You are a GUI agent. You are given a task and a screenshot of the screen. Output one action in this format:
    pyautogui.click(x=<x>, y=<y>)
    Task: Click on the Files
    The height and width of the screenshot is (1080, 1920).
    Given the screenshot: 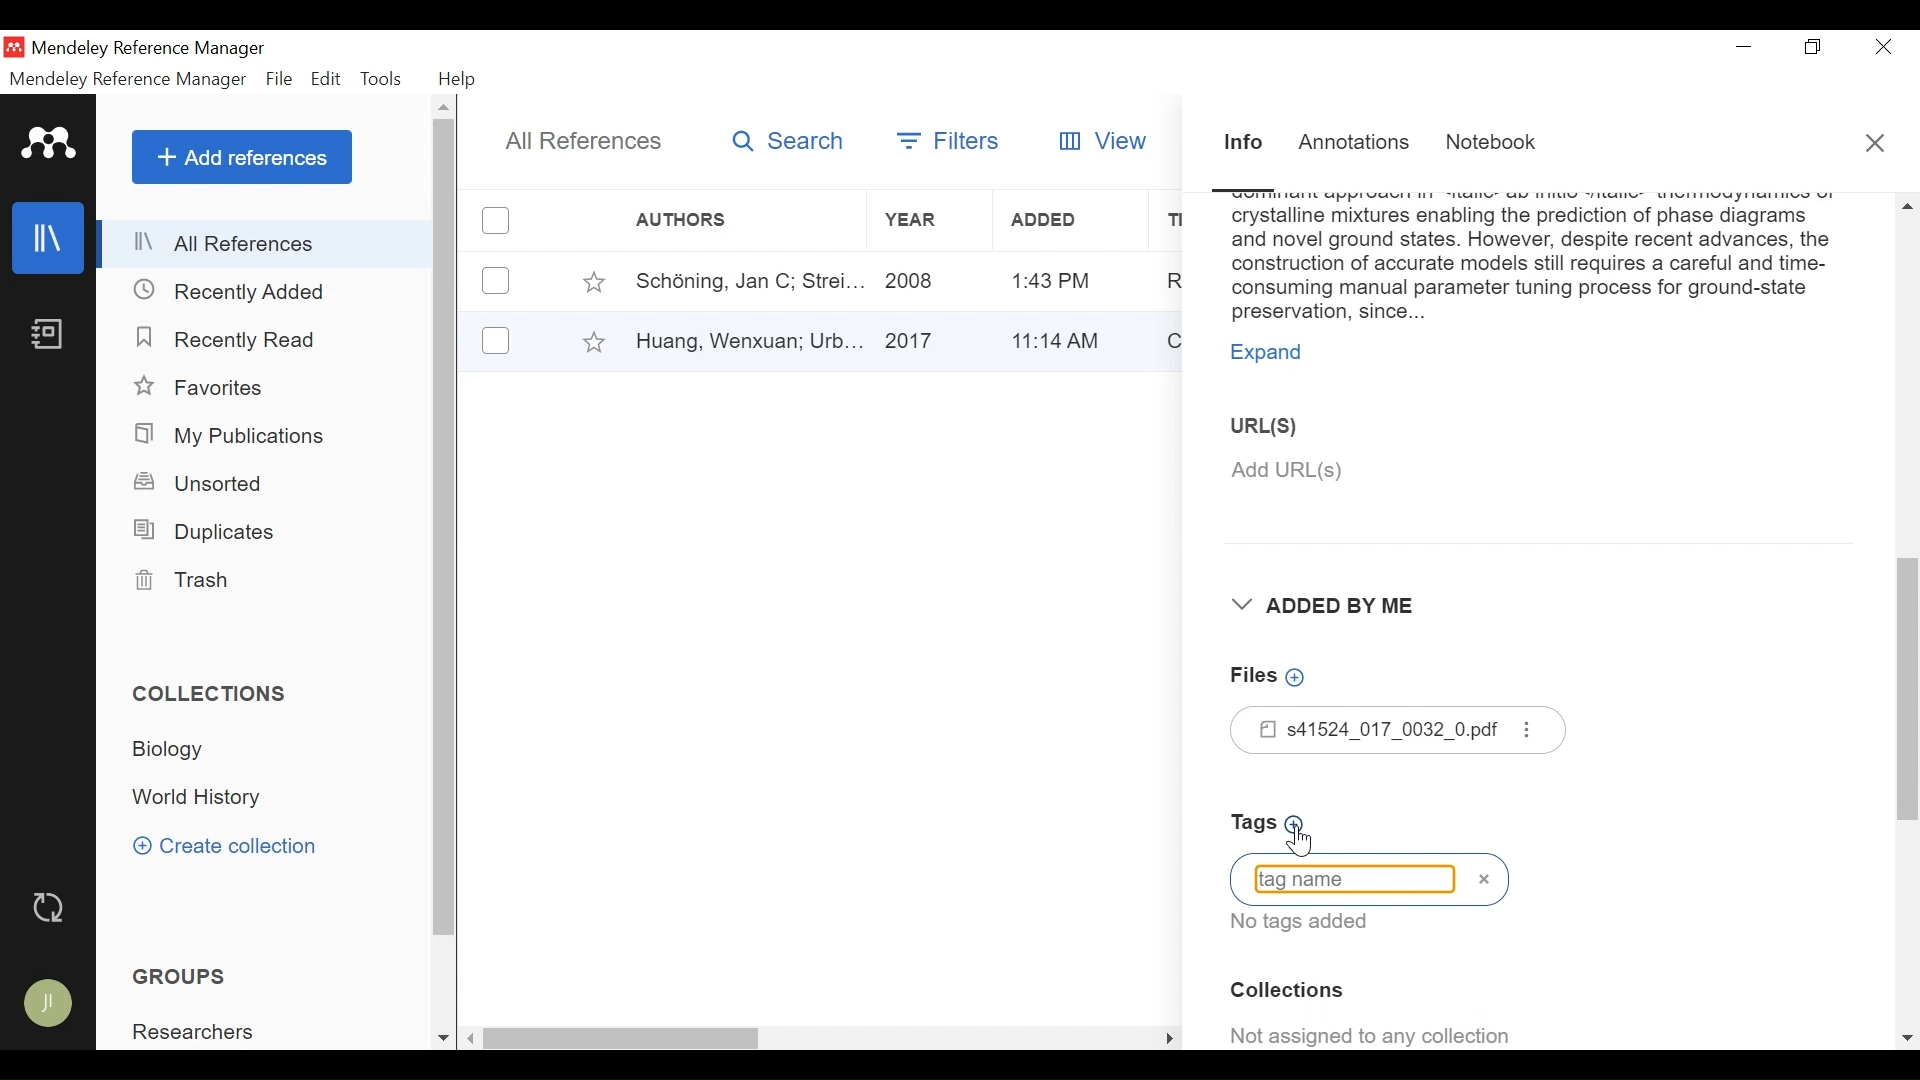 What is the action you would take?
    pyautogui.click(x=1400, y=730)
    